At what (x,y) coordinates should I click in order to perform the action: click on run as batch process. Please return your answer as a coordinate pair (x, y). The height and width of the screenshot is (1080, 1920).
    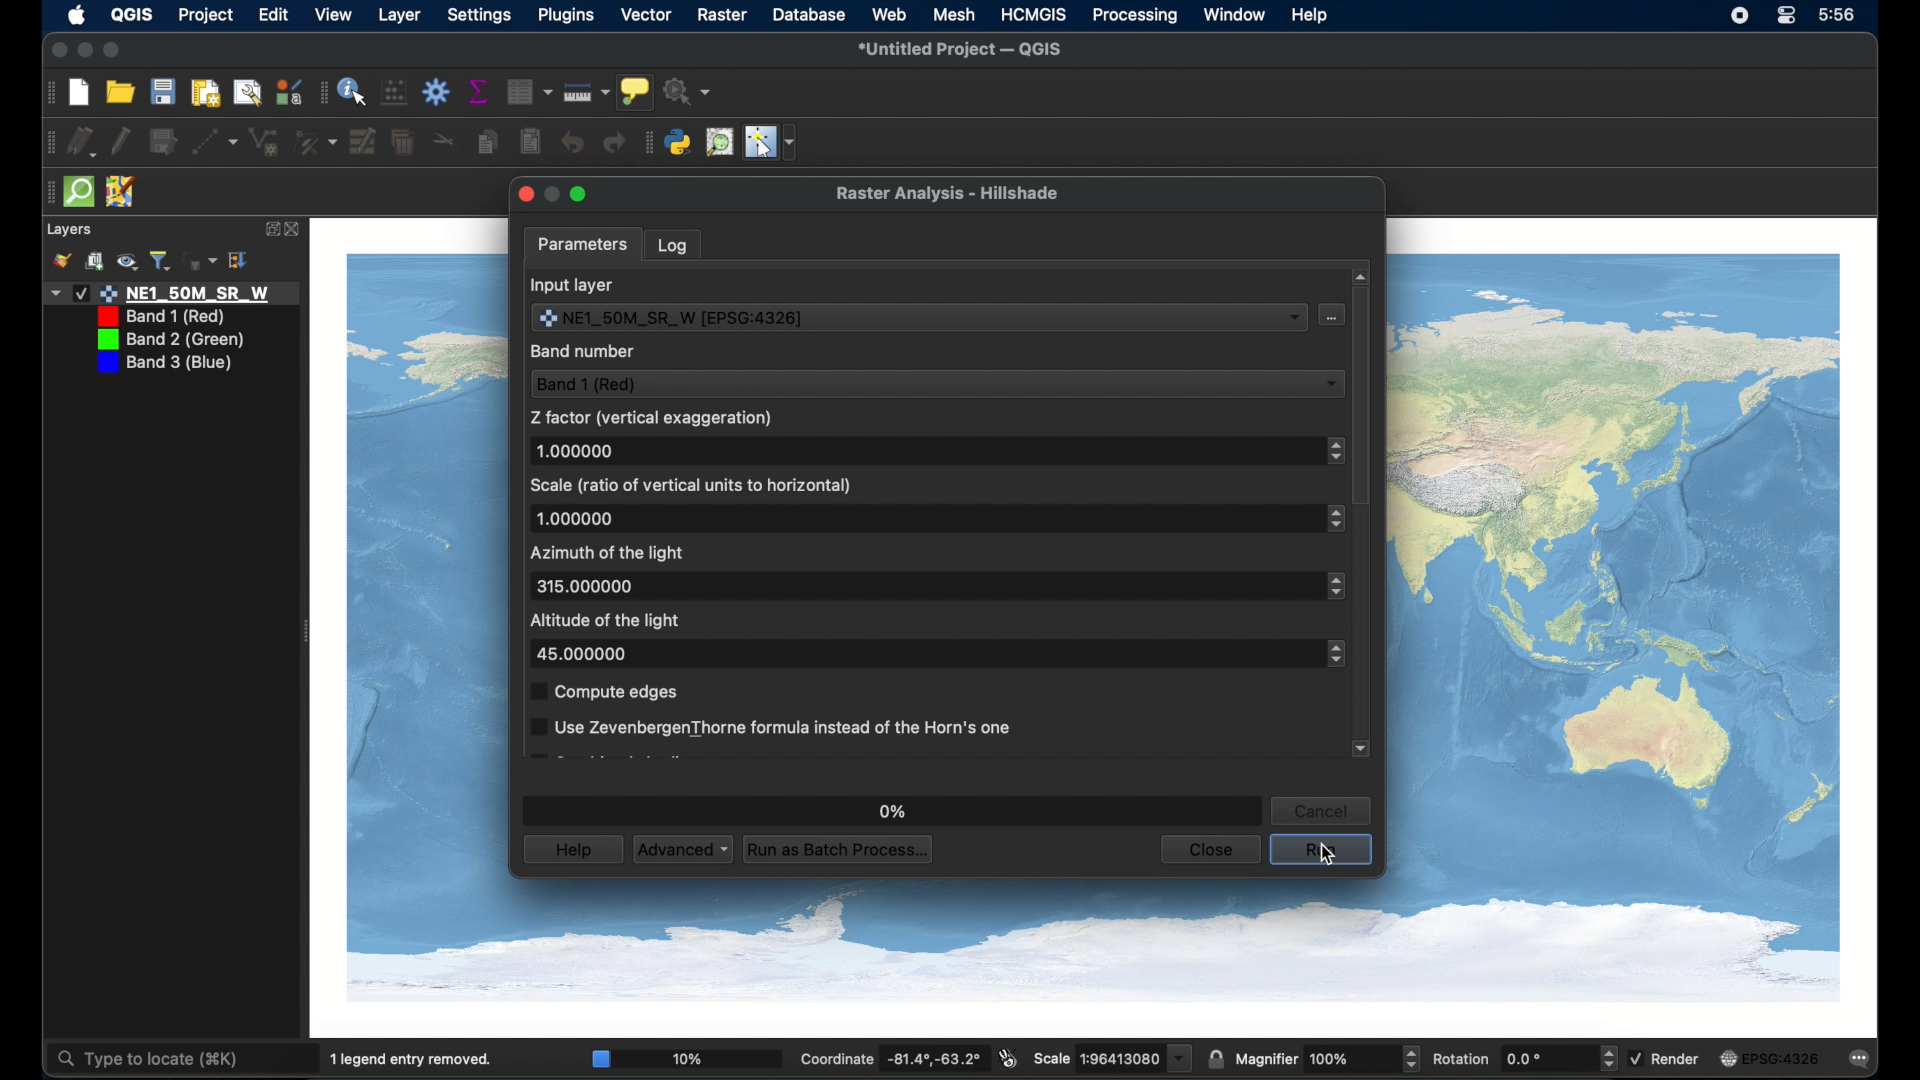
    Looking at the image, I should click on (839, 851).